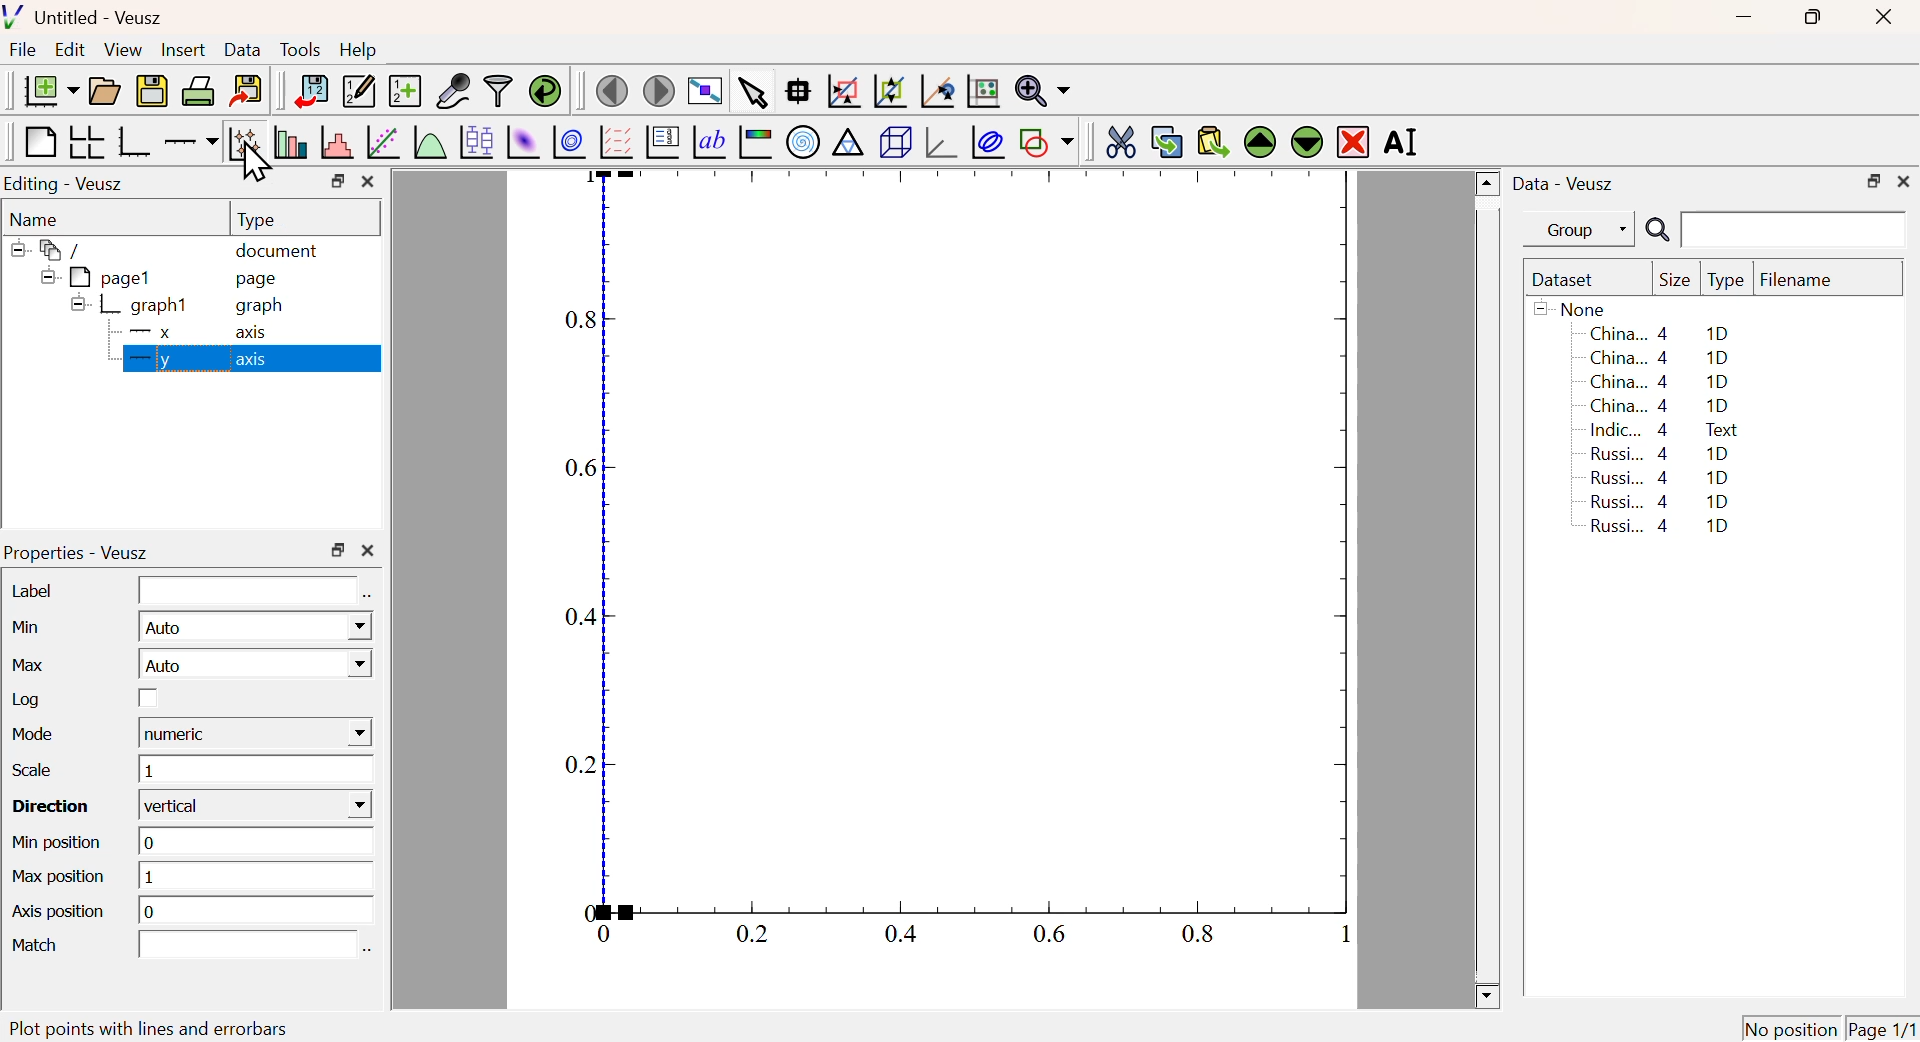 This screenshot has height=1042, width=1920. Describe the element at coordinates (427, 143) in the screenshot. I see `Plot a function` at that location.